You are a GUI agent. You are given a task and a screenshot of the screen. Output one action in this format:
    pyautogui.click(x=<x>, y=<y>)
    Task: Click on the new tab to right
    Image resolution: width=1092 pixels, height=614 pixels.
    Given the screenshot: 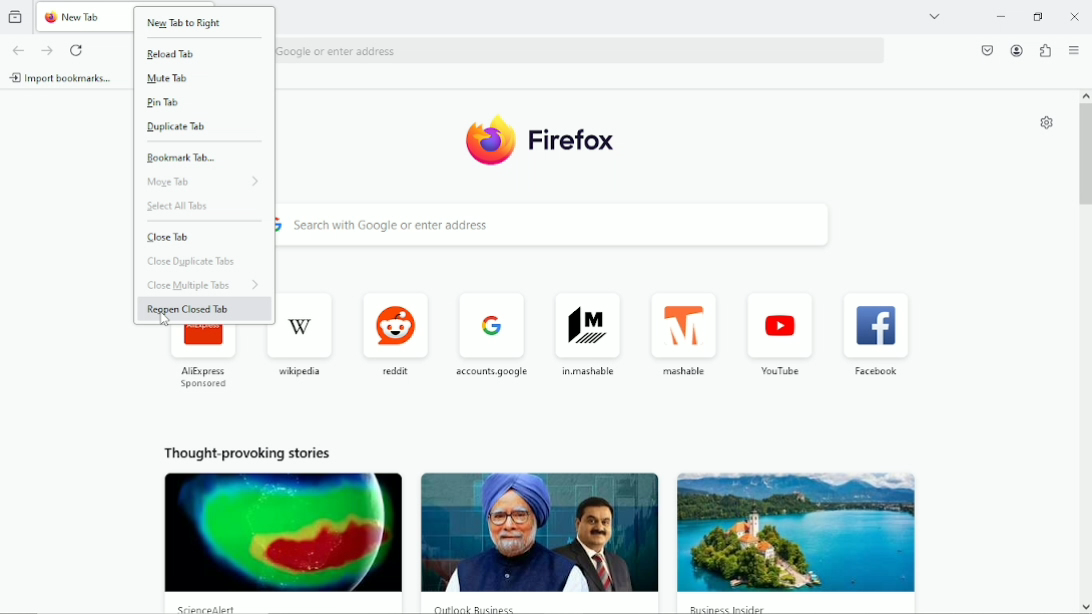 What is the action you would take?
    pyautogui.click(x=186, y=21)
    